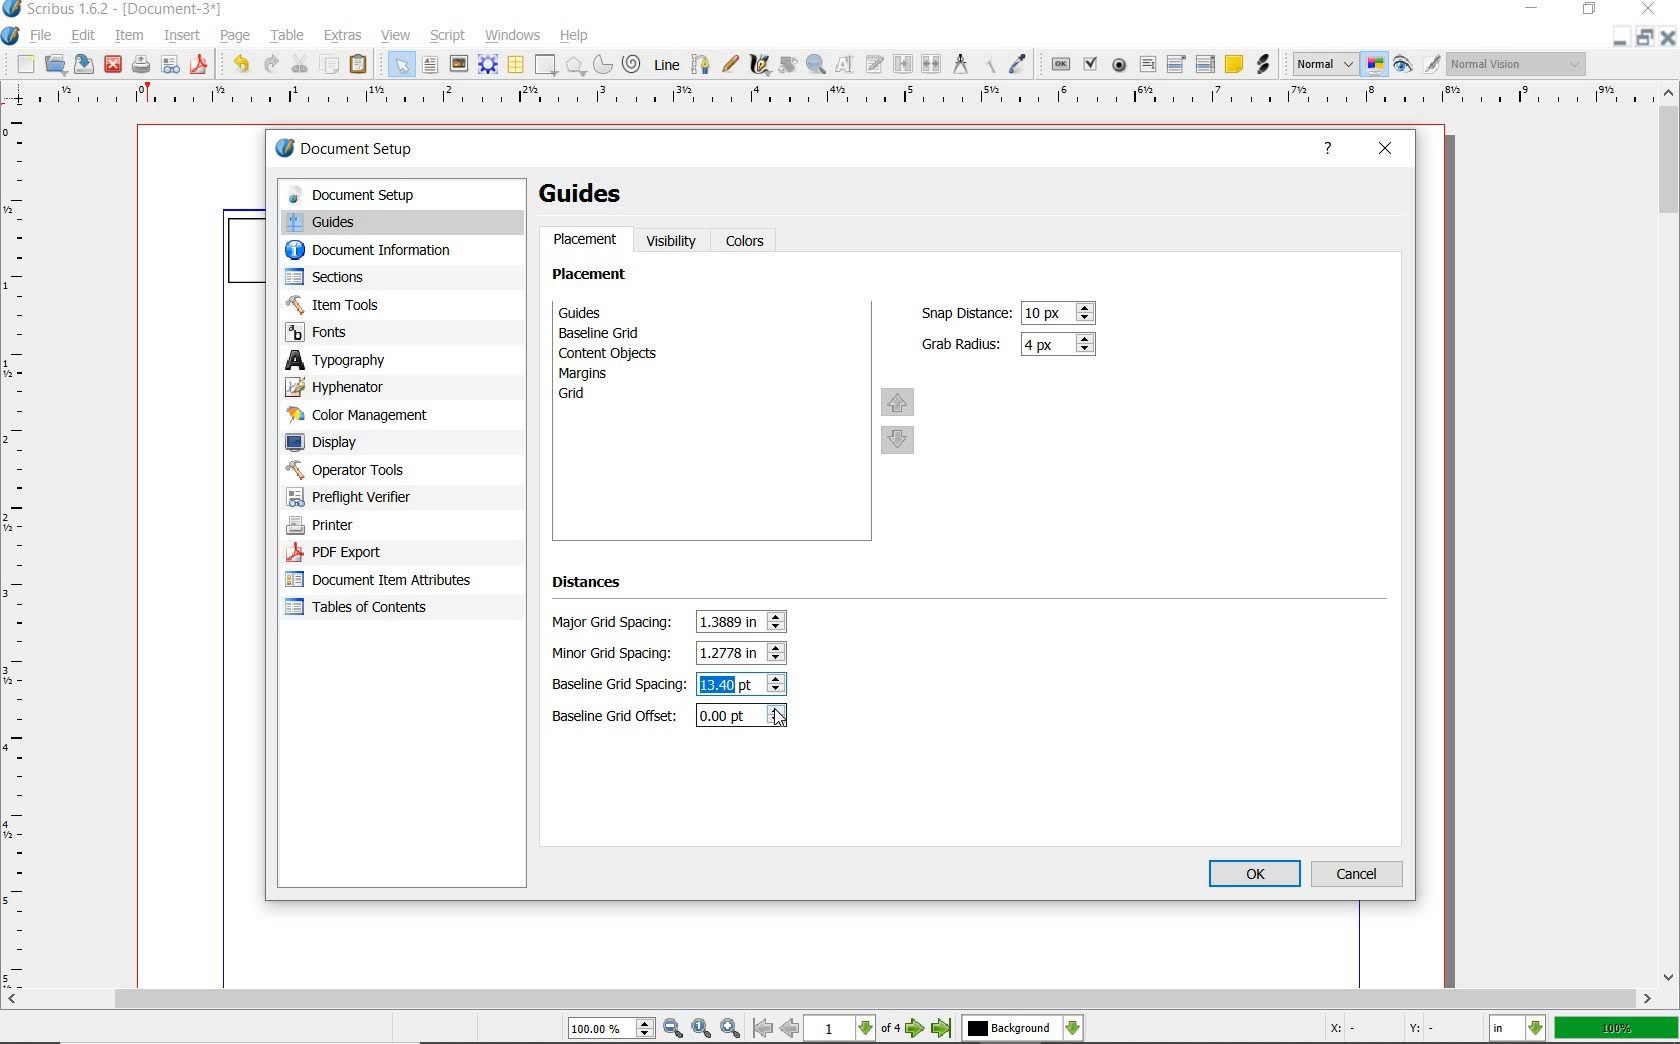 The width and height of the screenshot is (1680, 1044). I want to click on Grab Radius:, so click(963, 342).